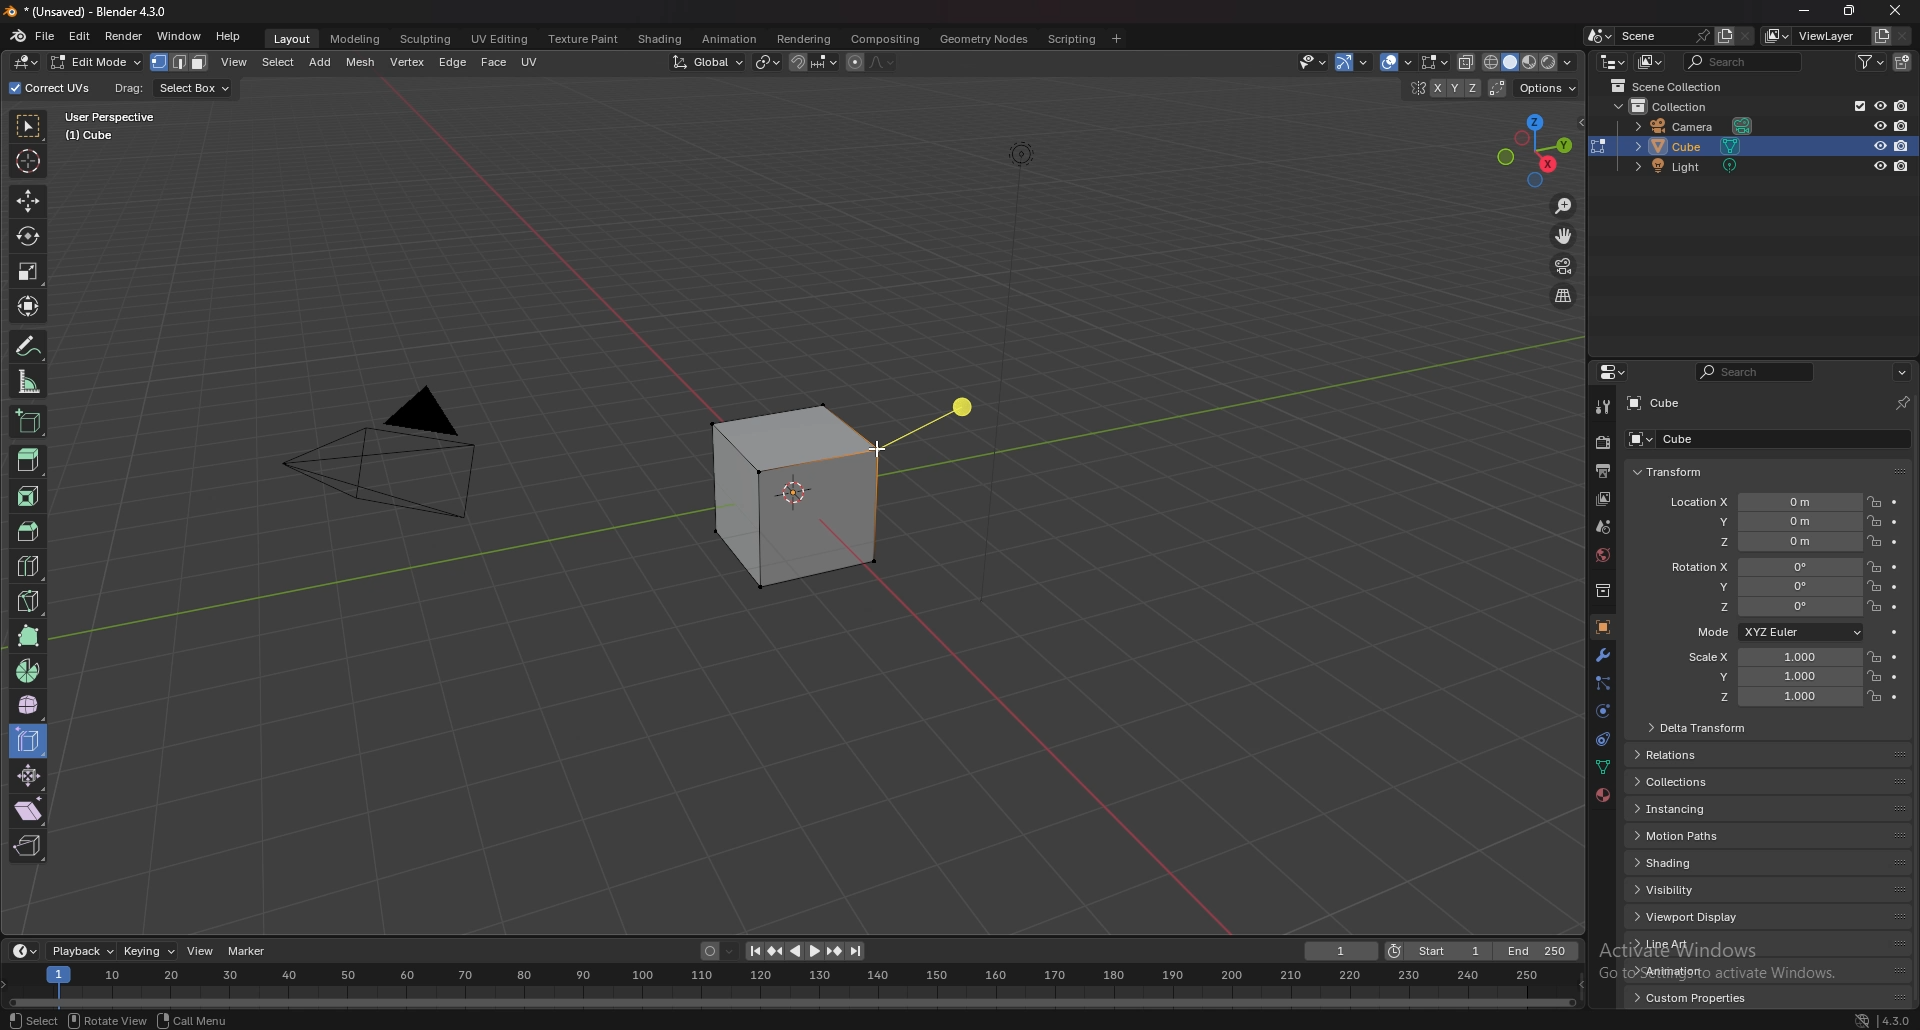 This screenshot has width=1920, height=1030. What do you see at coordinates (1877, 166) in the screenshot?
I see `hide in viewport` at bounding box center [1877, 166].